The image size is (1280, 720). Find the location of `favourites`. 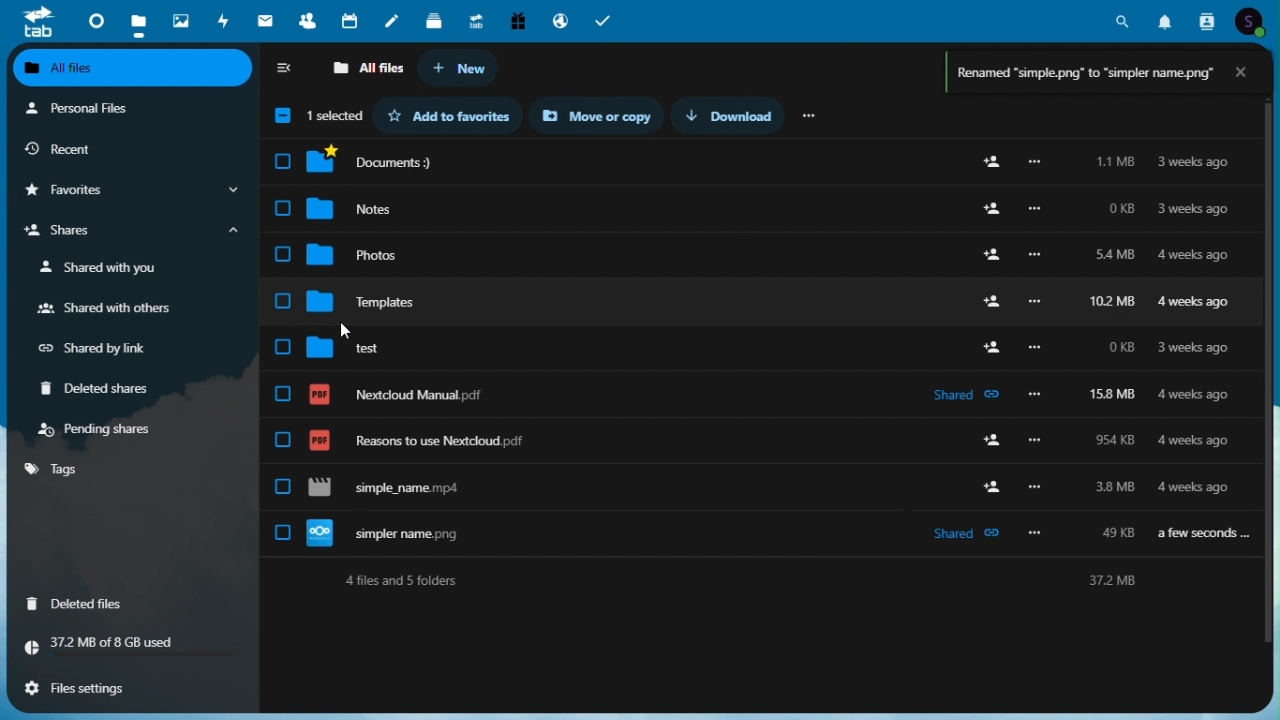

favourites is located at coordinates (129, 191).